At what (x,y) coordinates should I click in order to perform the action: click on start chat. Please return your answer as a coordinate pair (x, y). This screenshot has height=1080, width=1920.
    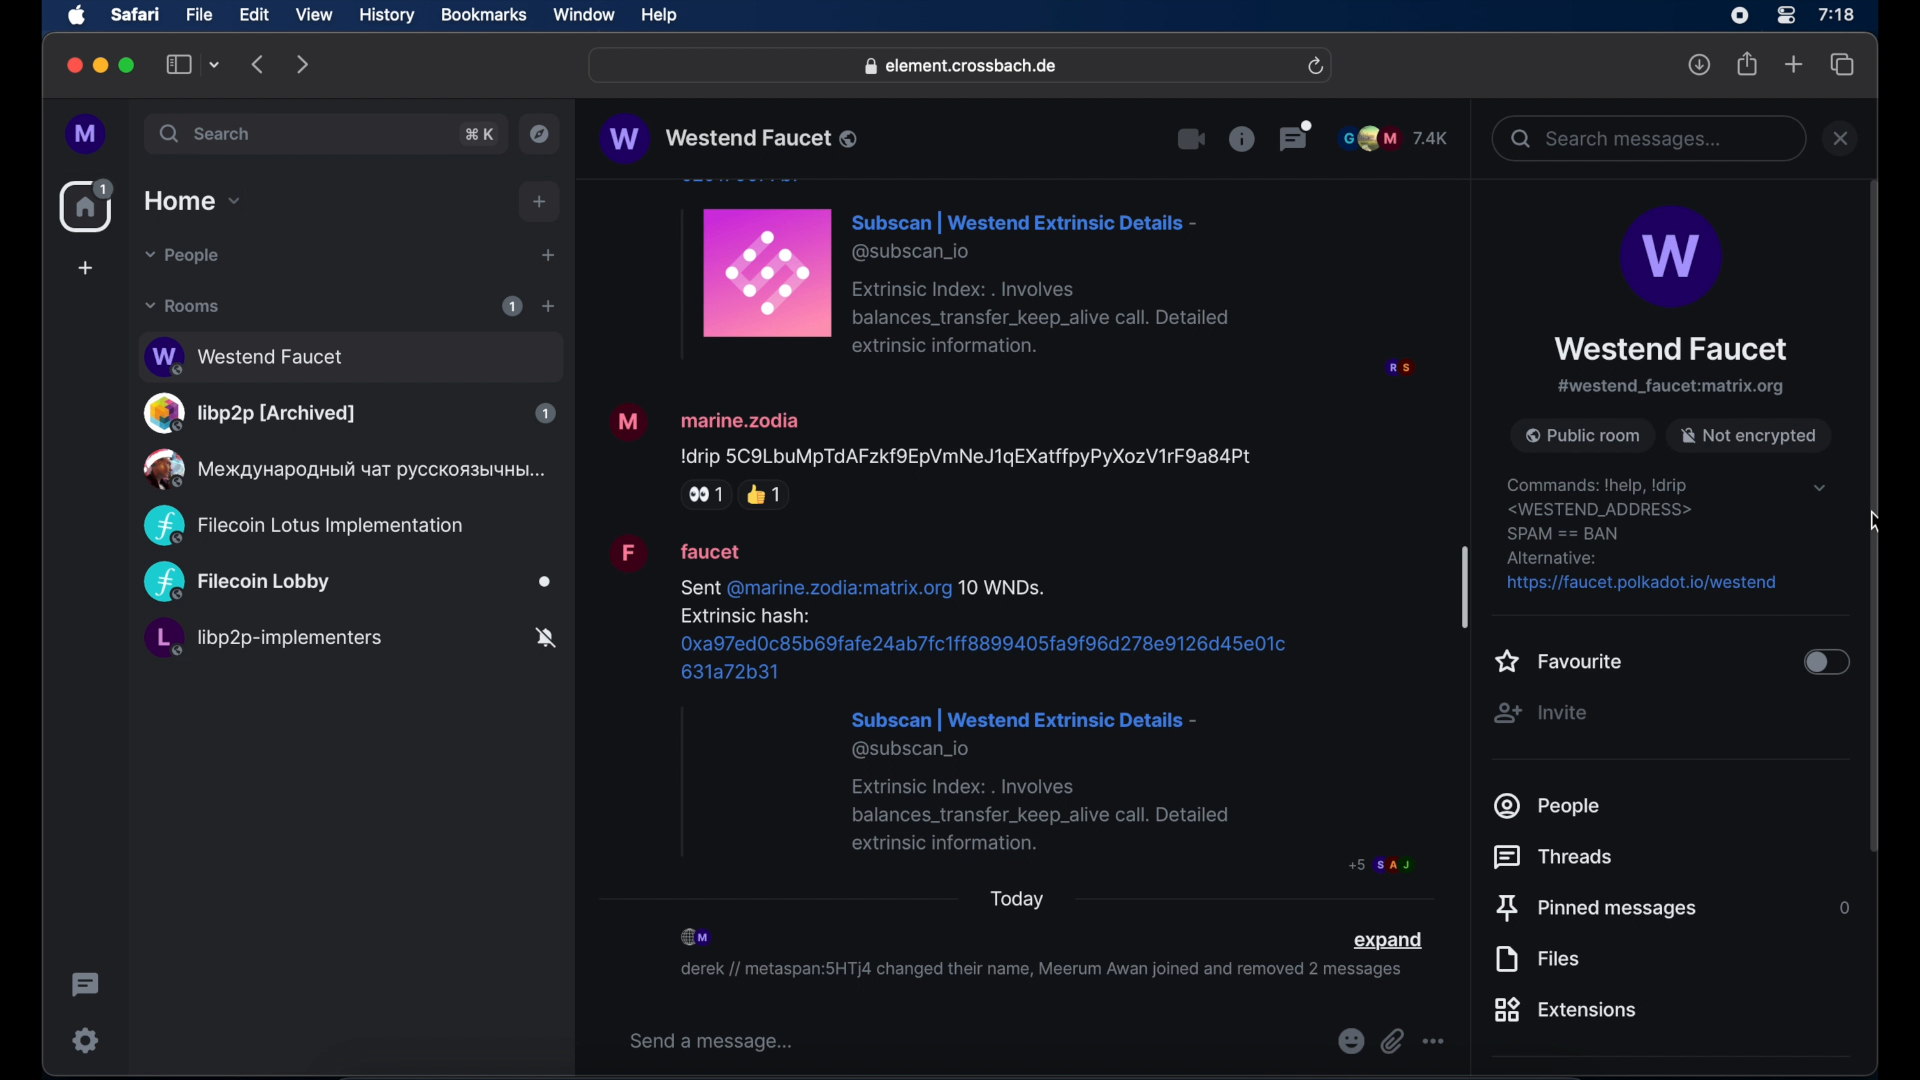
    Looking at the image, I should click on (547, 256).